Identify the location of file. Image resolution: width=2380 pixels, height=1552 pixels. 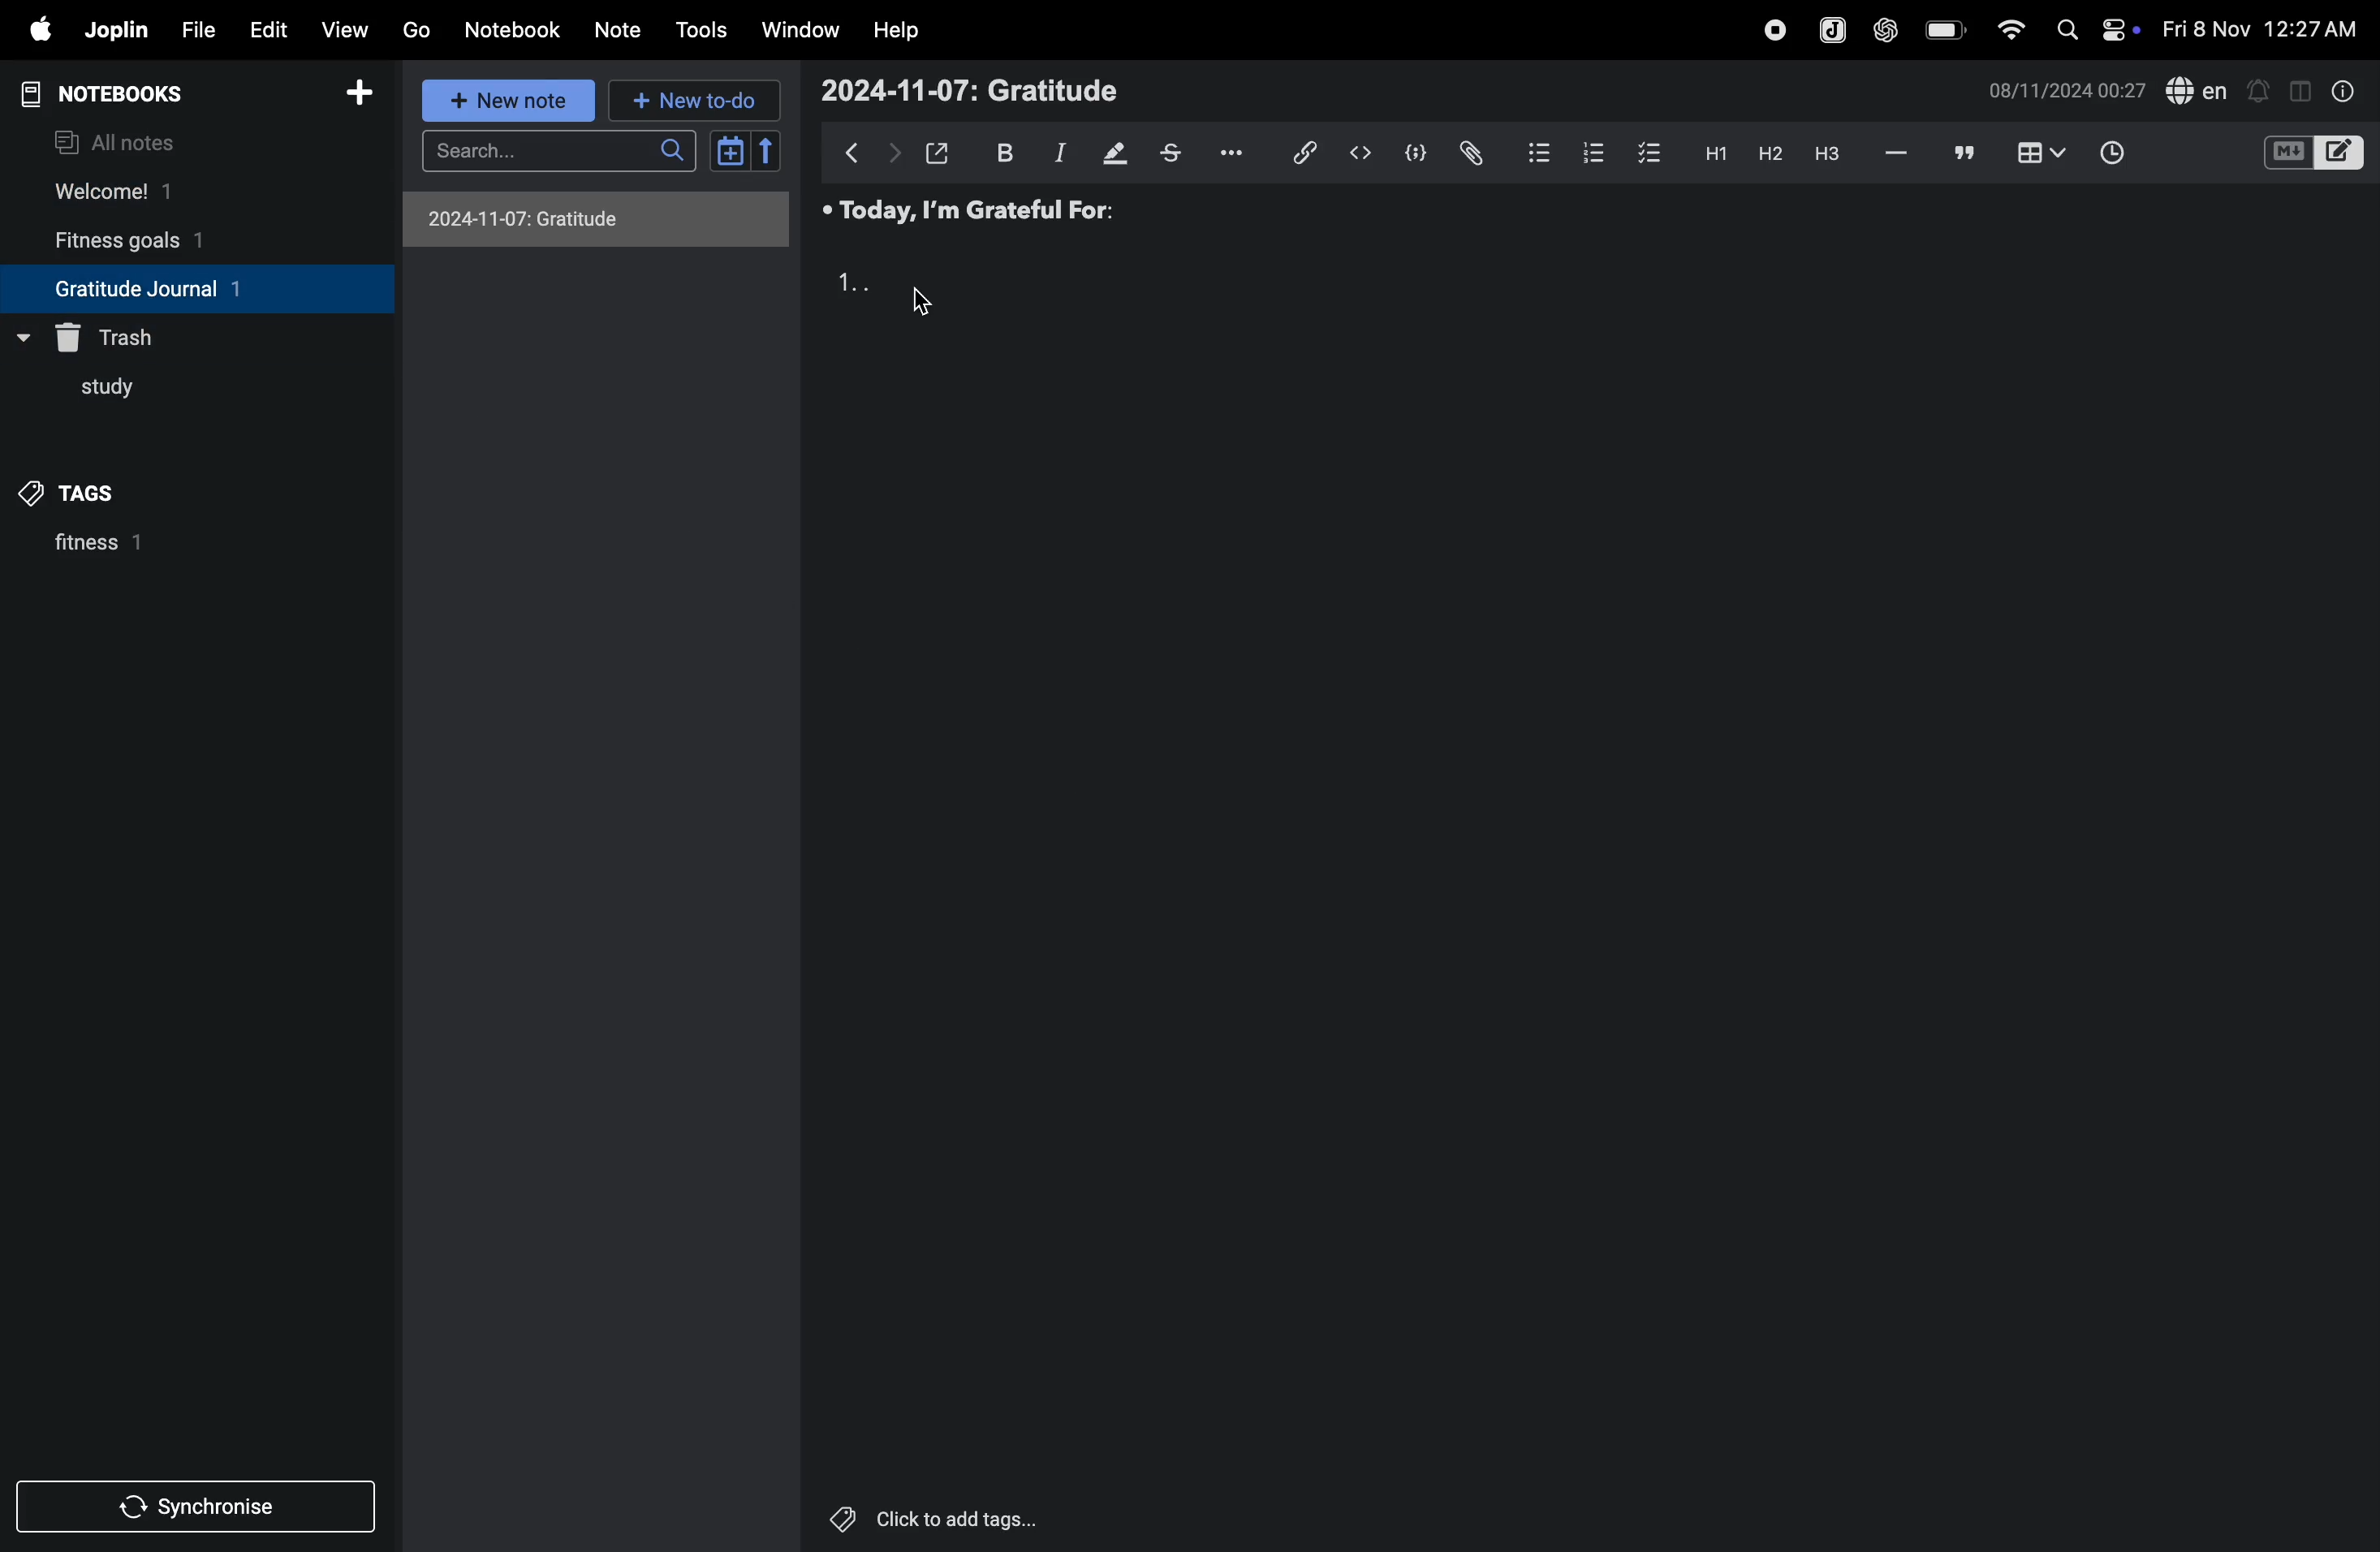
(197, 30).